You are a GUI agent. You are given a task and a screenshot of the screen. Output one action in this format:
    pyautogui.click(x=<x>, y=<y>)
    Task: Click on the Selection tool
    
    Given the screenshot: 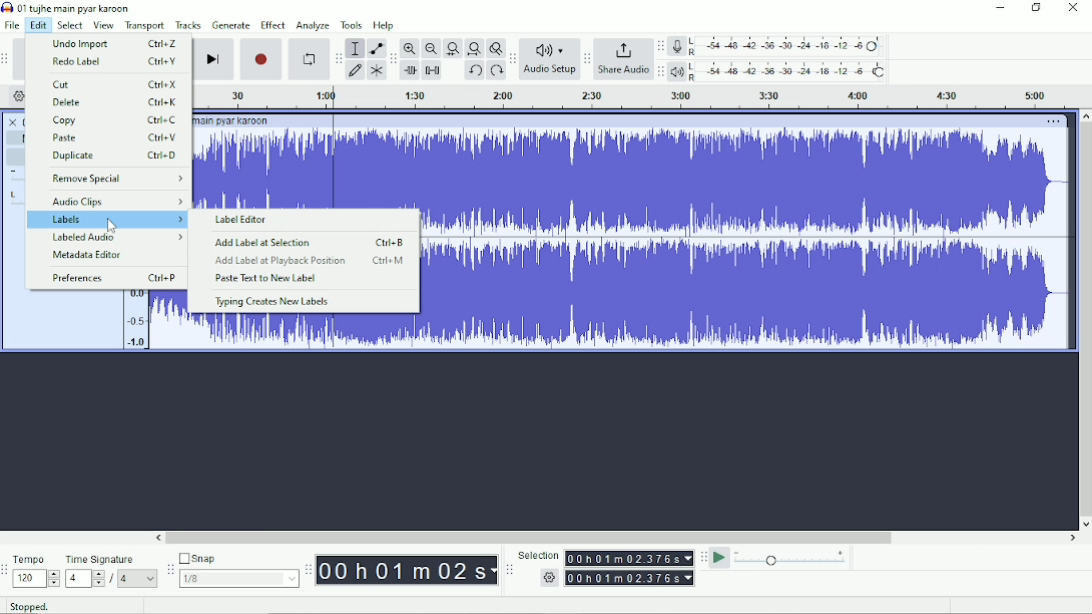 What is the action you would take?
    pyautogui.click(x=355, y=48)
    